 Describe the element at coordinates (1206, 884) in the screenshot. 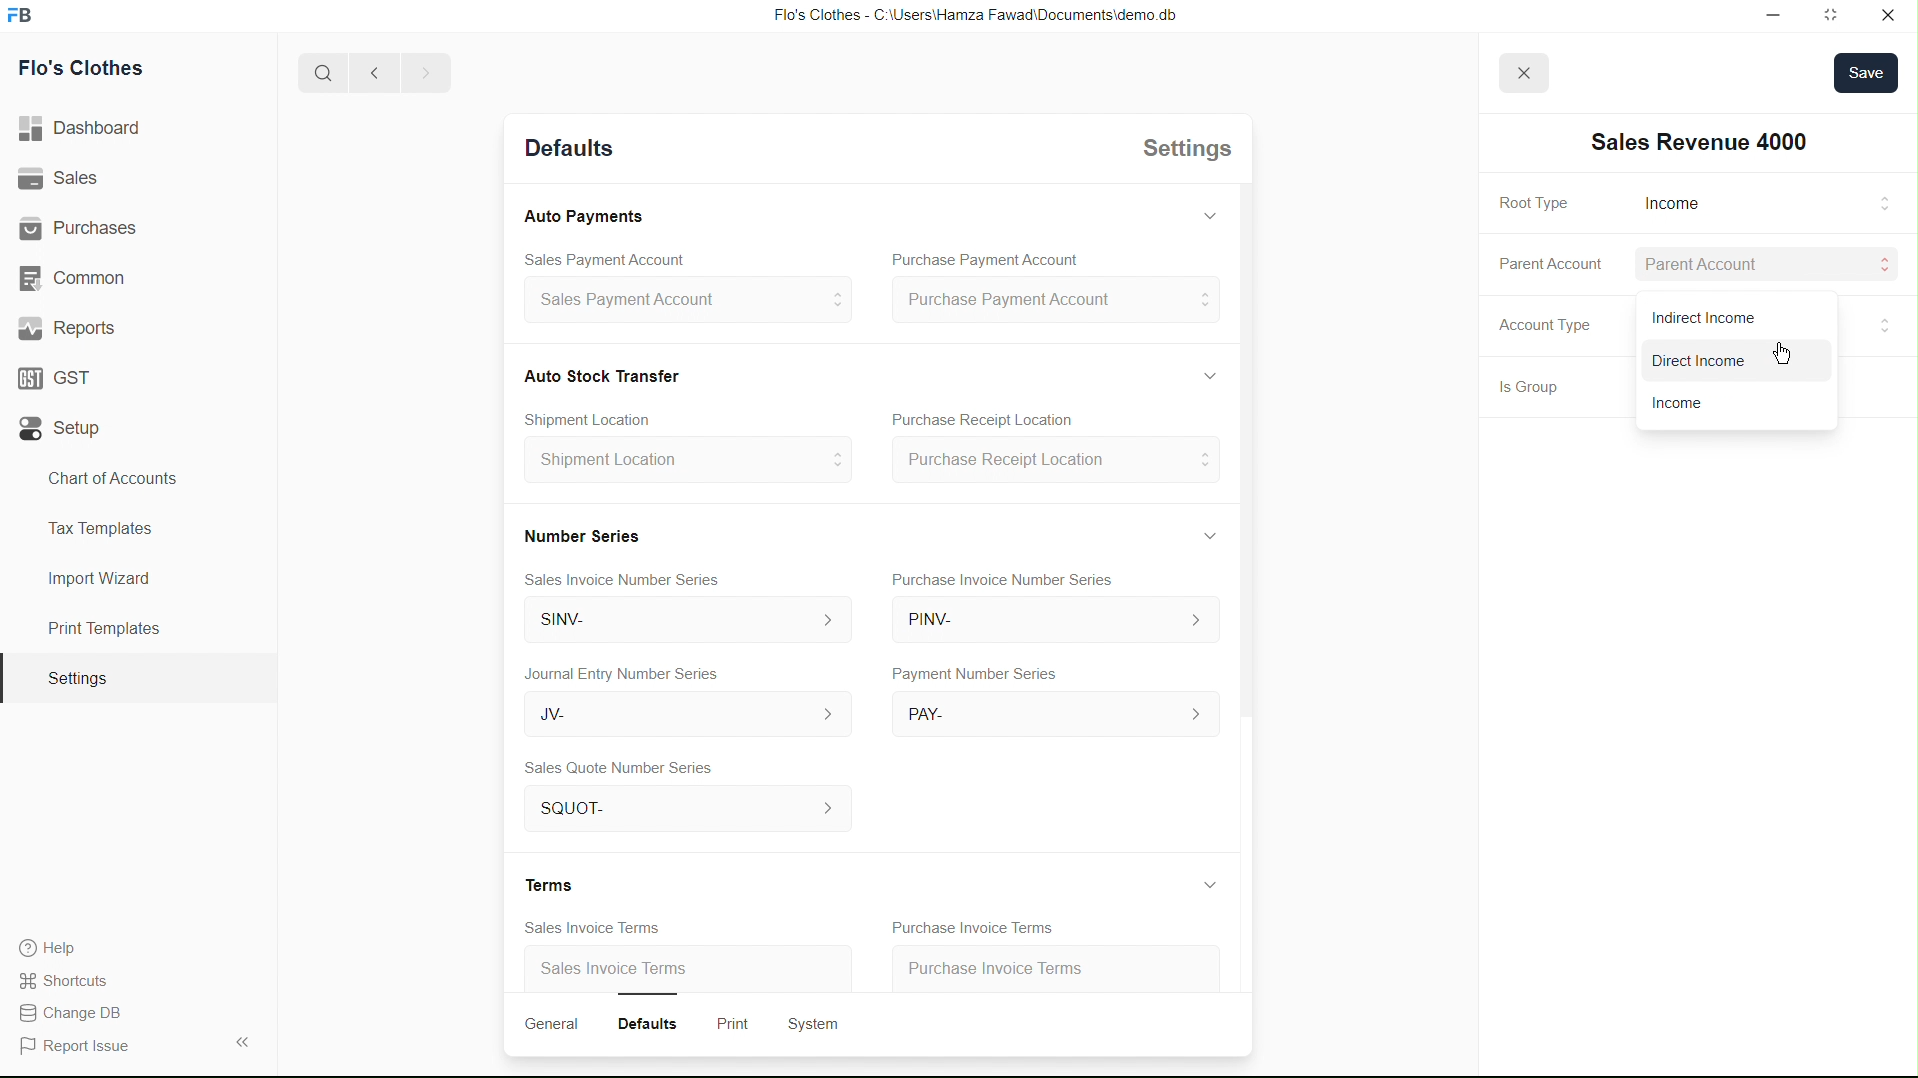

I see `Hide ` at that location.